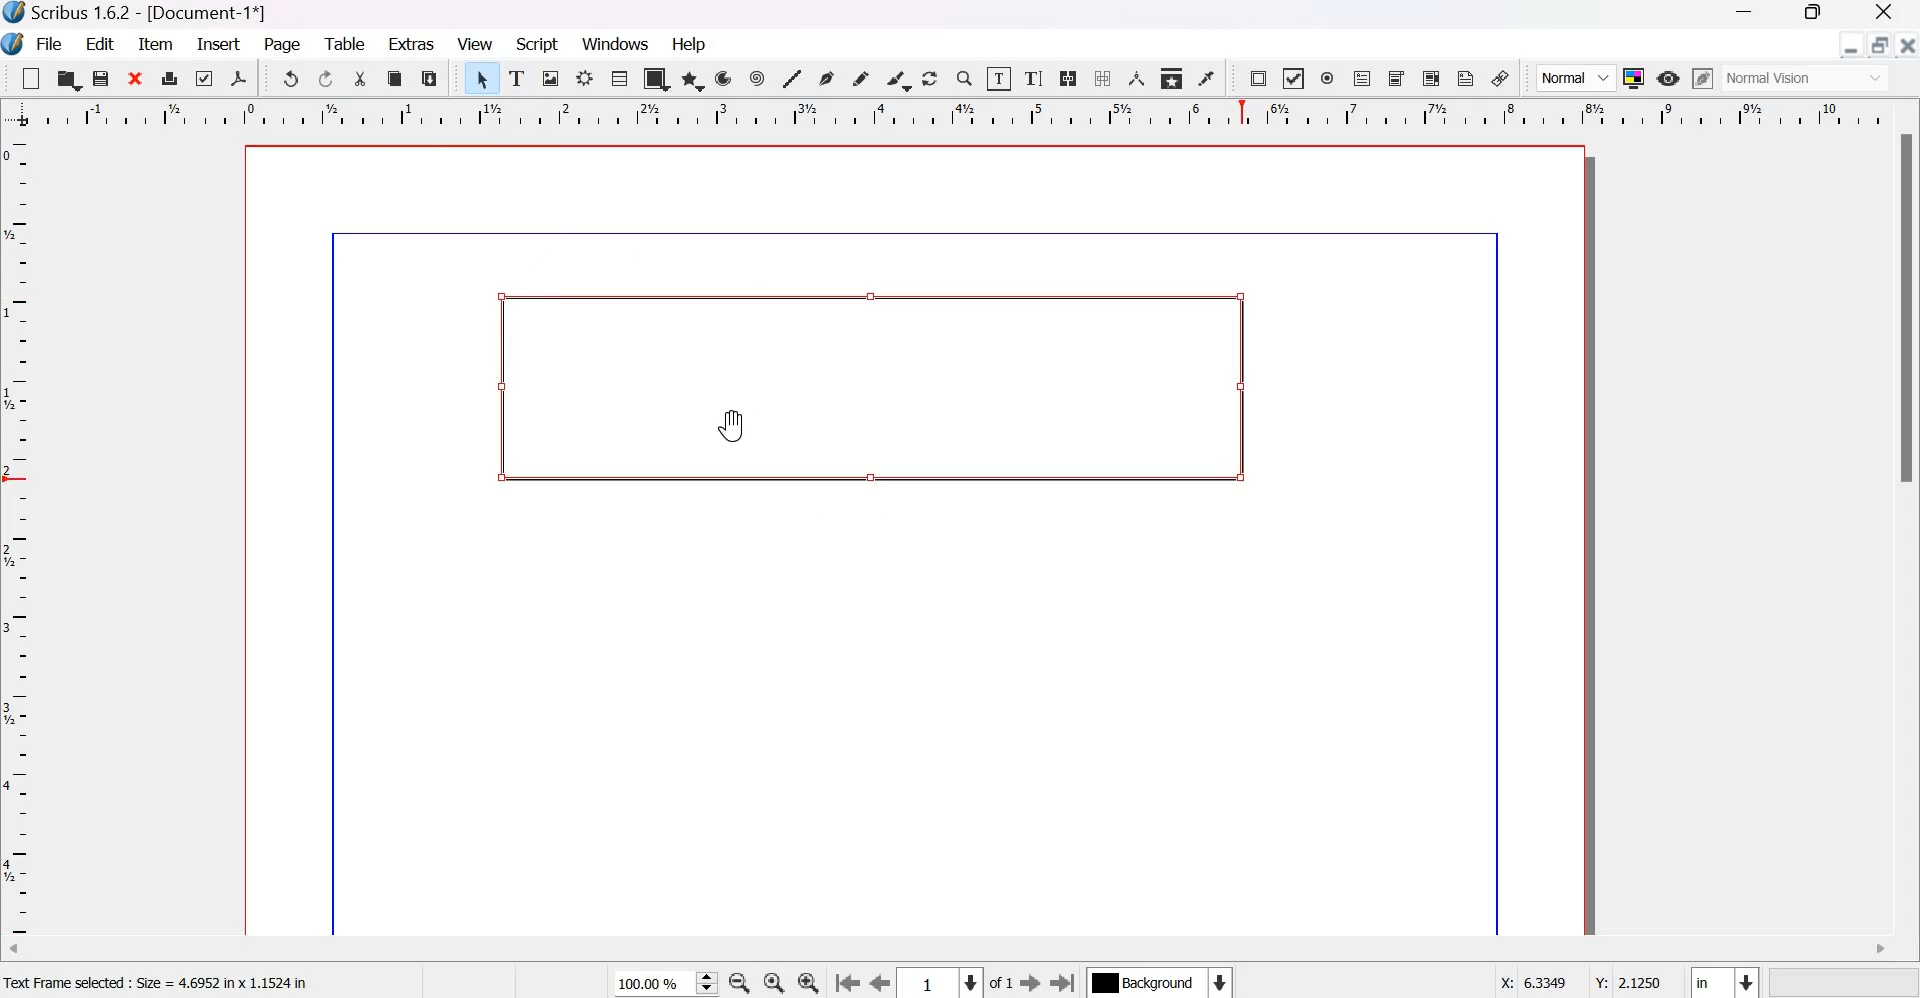 This screenshot has width=1920, height=998. What do you see at coordinates (866, 390) in the screenshot?
I see `text frame` at bounding box center [866, 390].